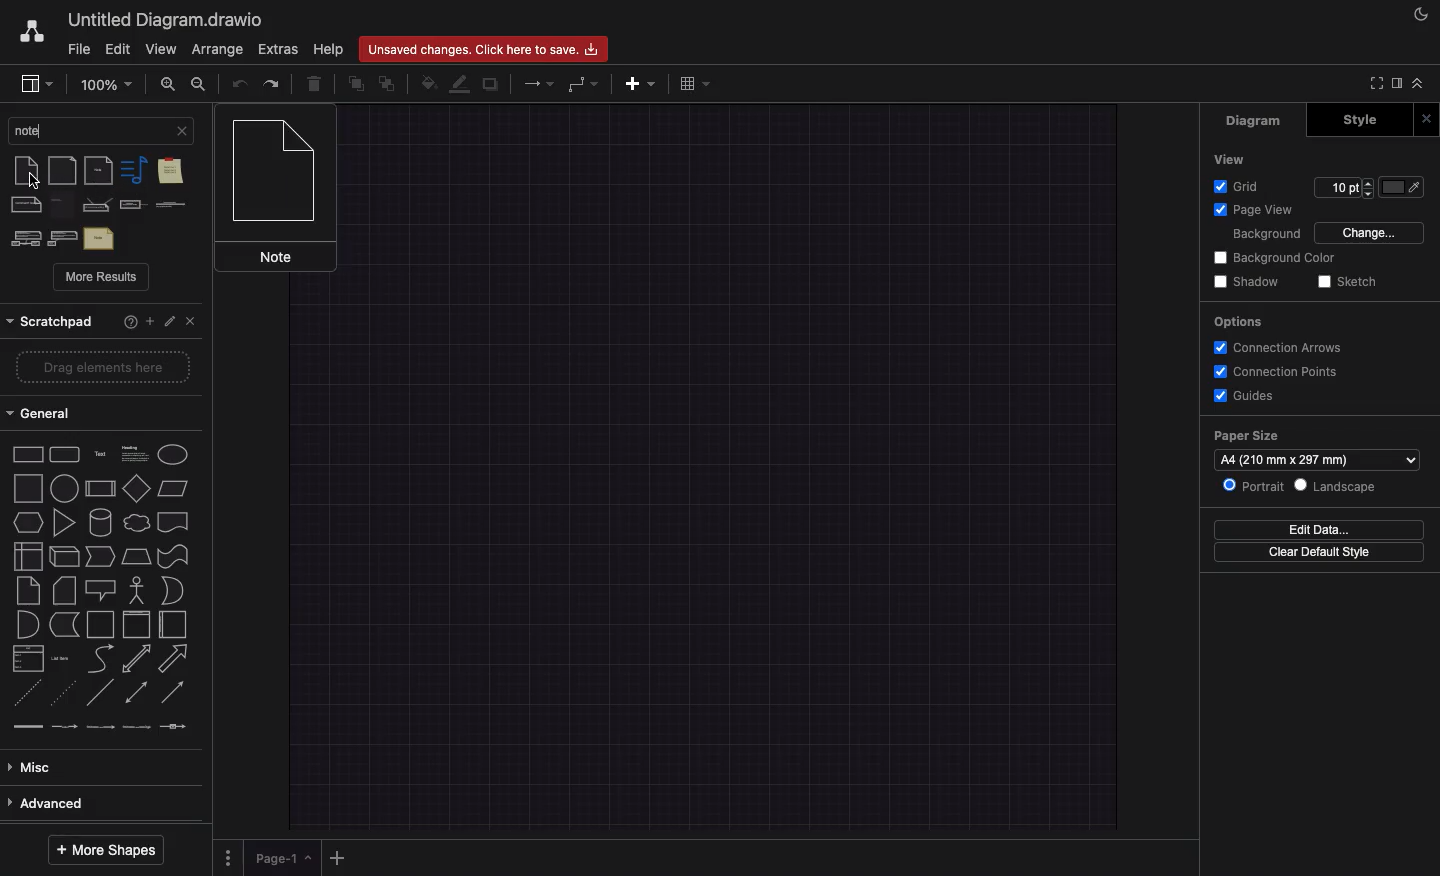 The height and width of the screenshot is (876, 1440). What do you see at coordinates (99, 589) in the screenshot?
I see `callout` at bounding box center [99, 589].